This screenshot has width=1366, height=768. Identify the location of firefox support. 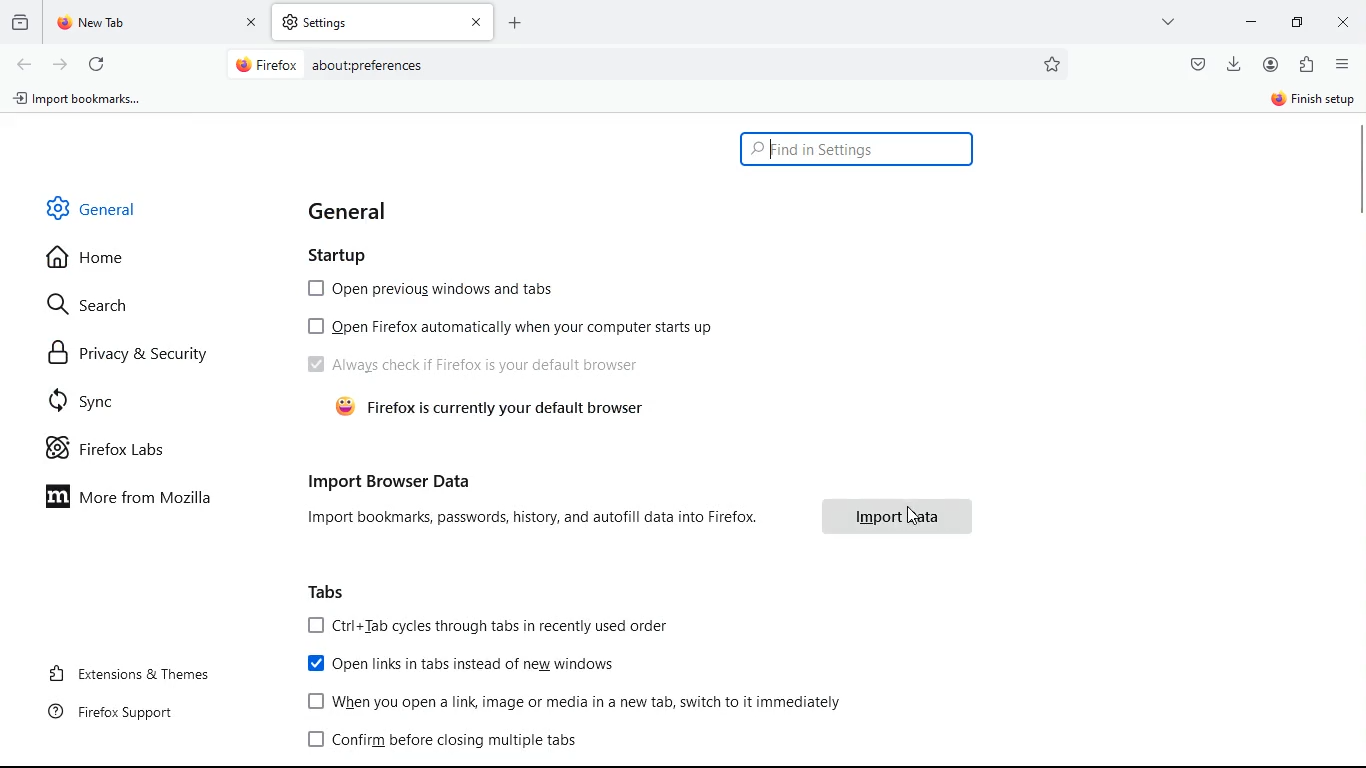
(122, 711).